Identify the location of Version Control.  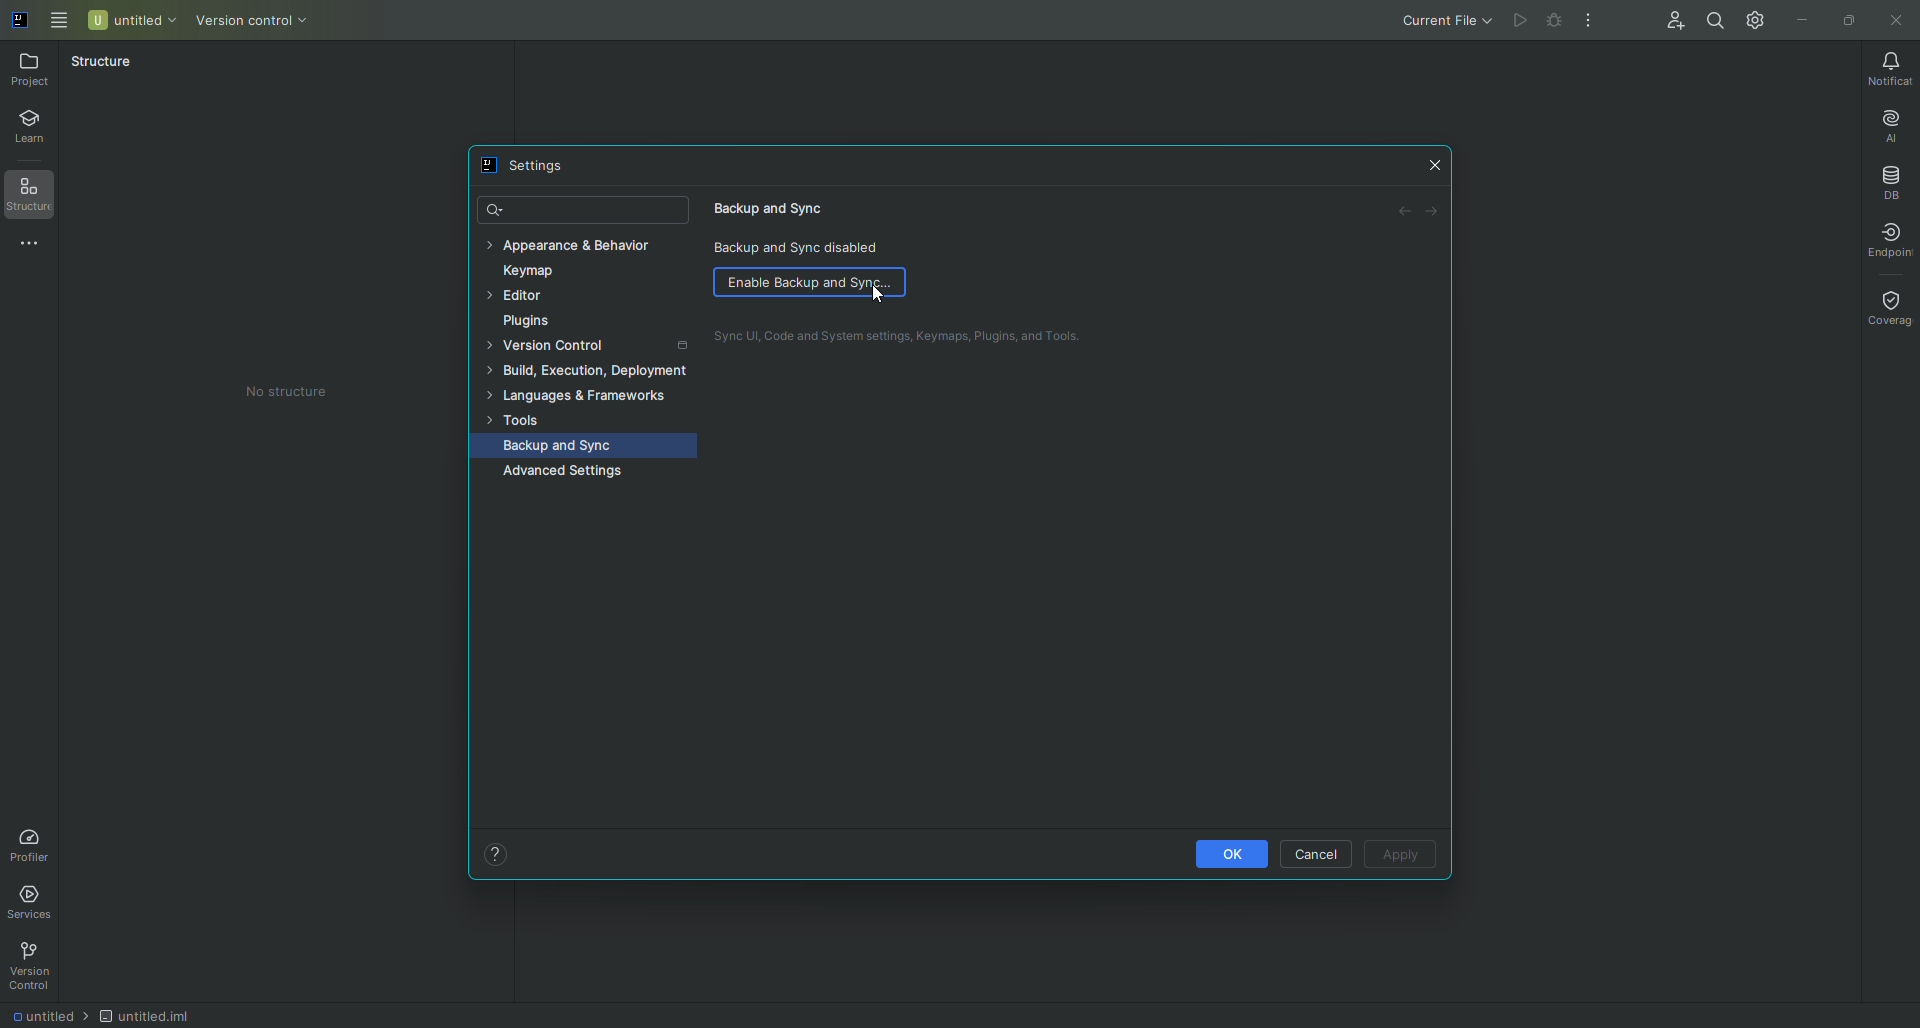
(269, 22).